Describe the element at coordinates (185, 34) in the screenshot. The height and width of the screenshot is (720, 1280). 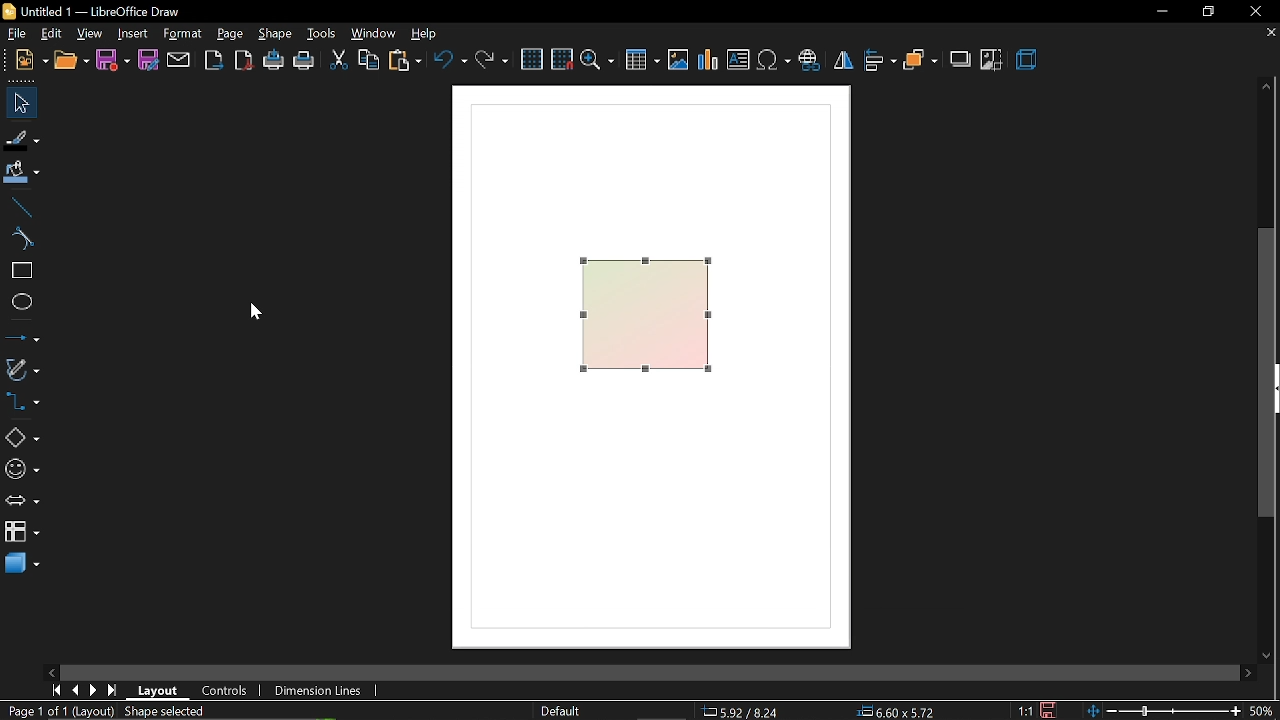
I see `Format` at that location.